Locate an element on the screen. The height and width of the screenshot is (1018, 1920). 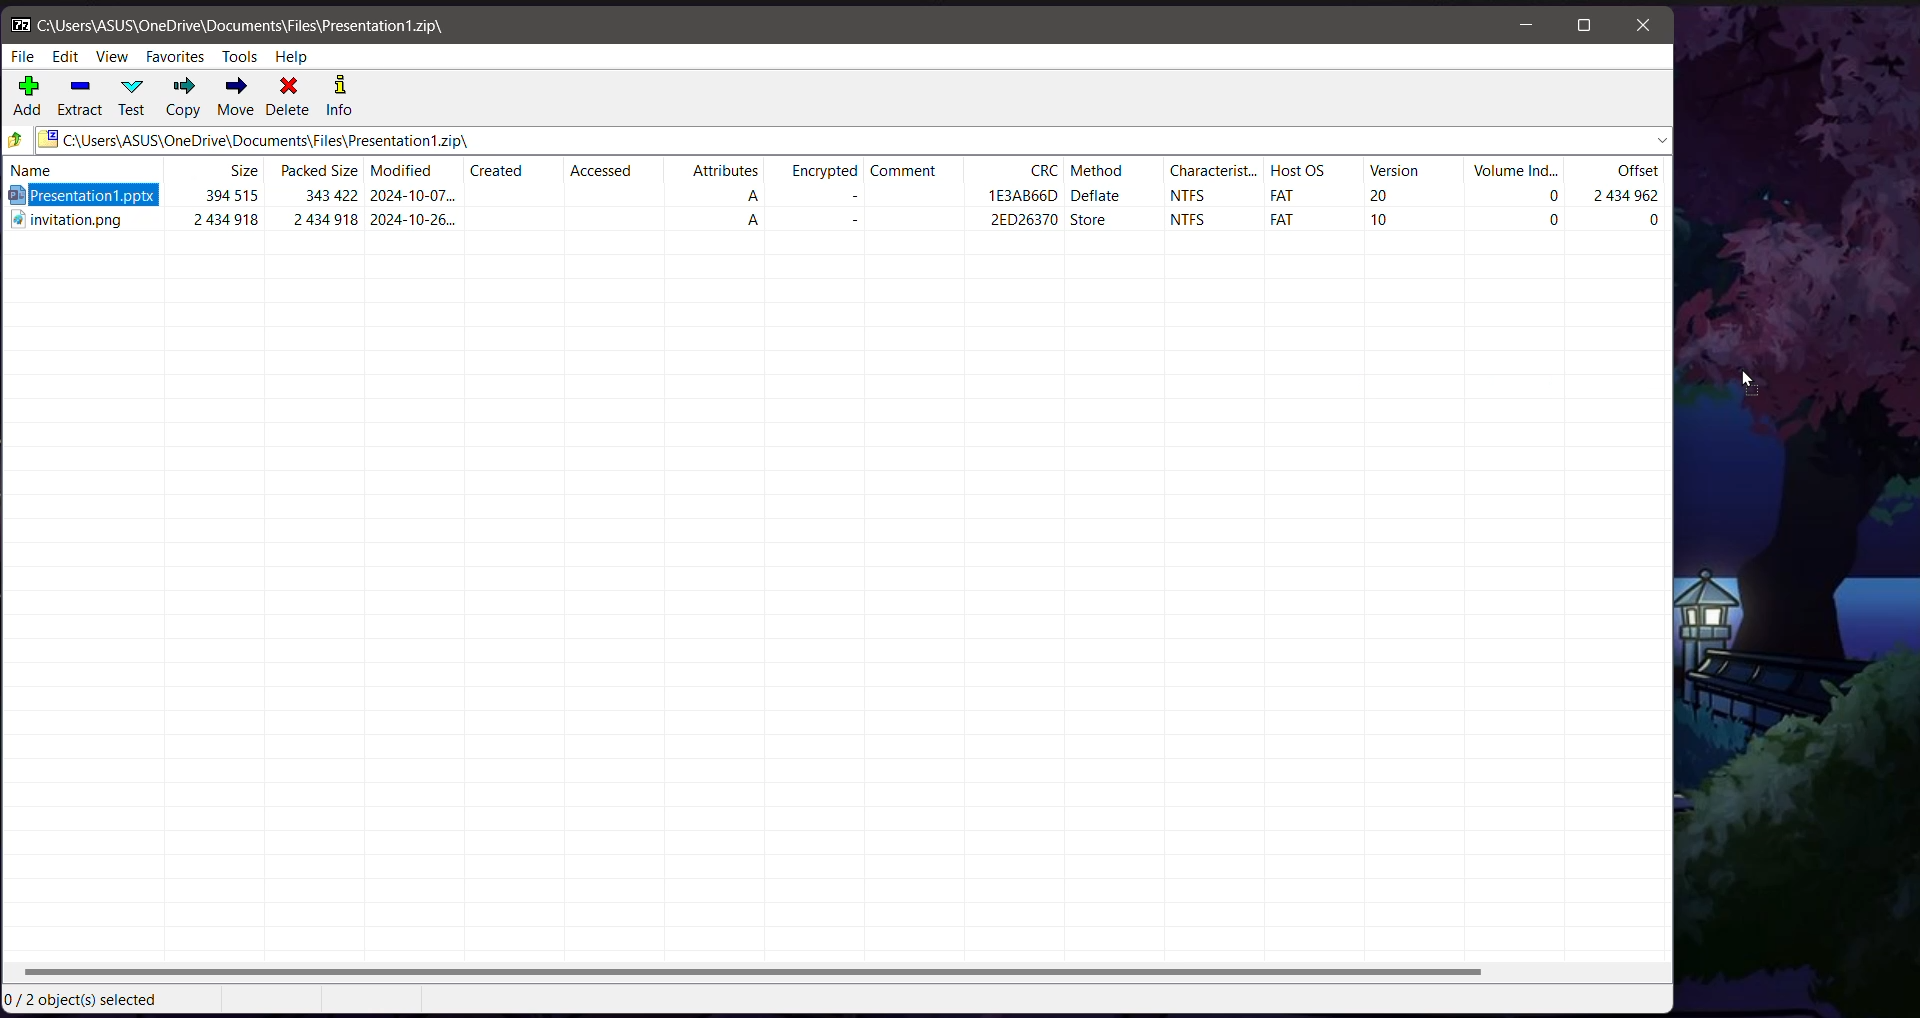
size is located at coordinates (245, 172).